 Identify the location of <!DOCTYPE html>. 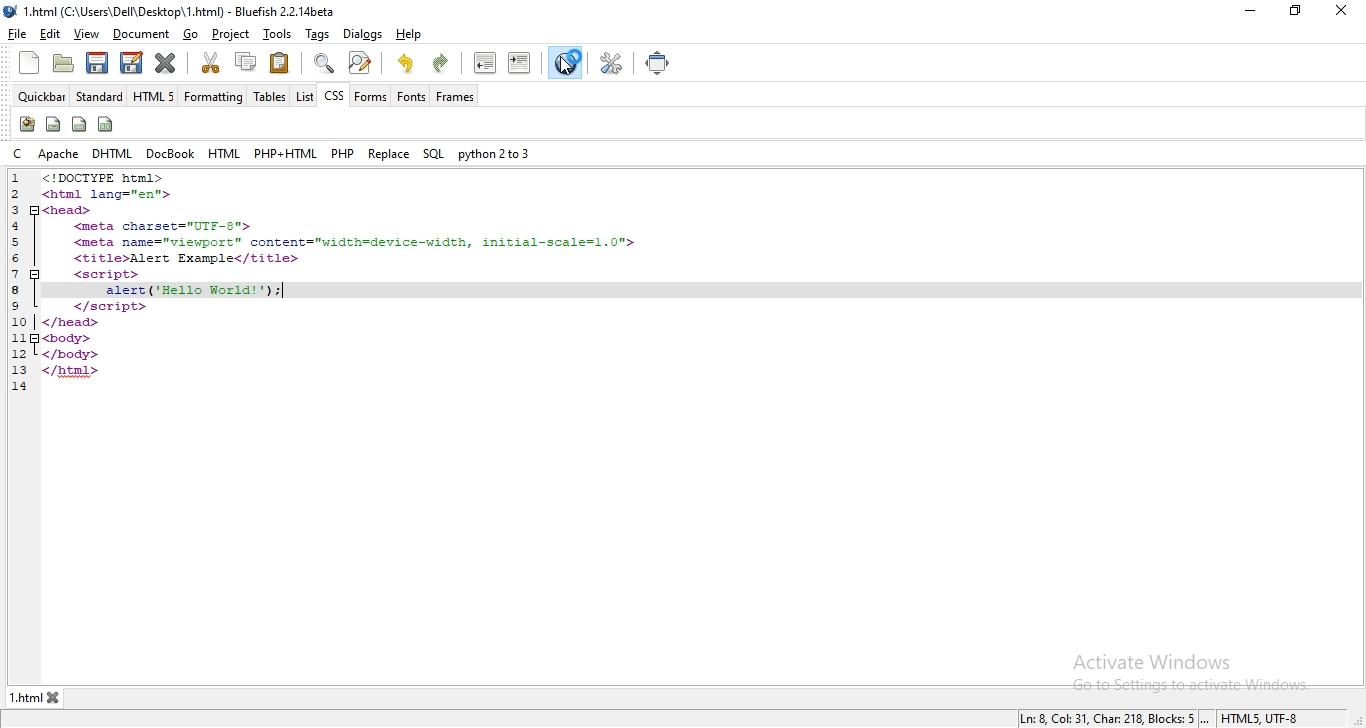
(103, 178).